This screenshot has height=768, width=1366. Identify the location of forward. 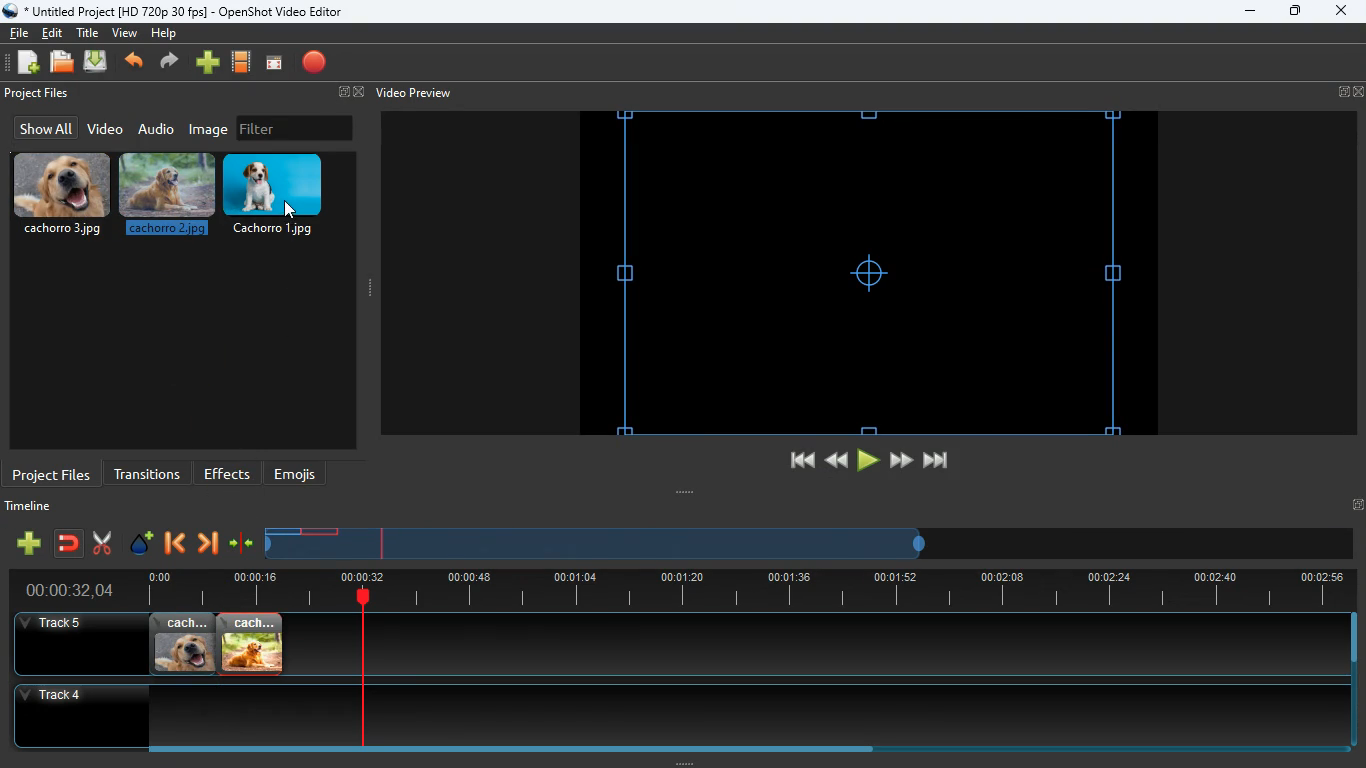
(207, 545).